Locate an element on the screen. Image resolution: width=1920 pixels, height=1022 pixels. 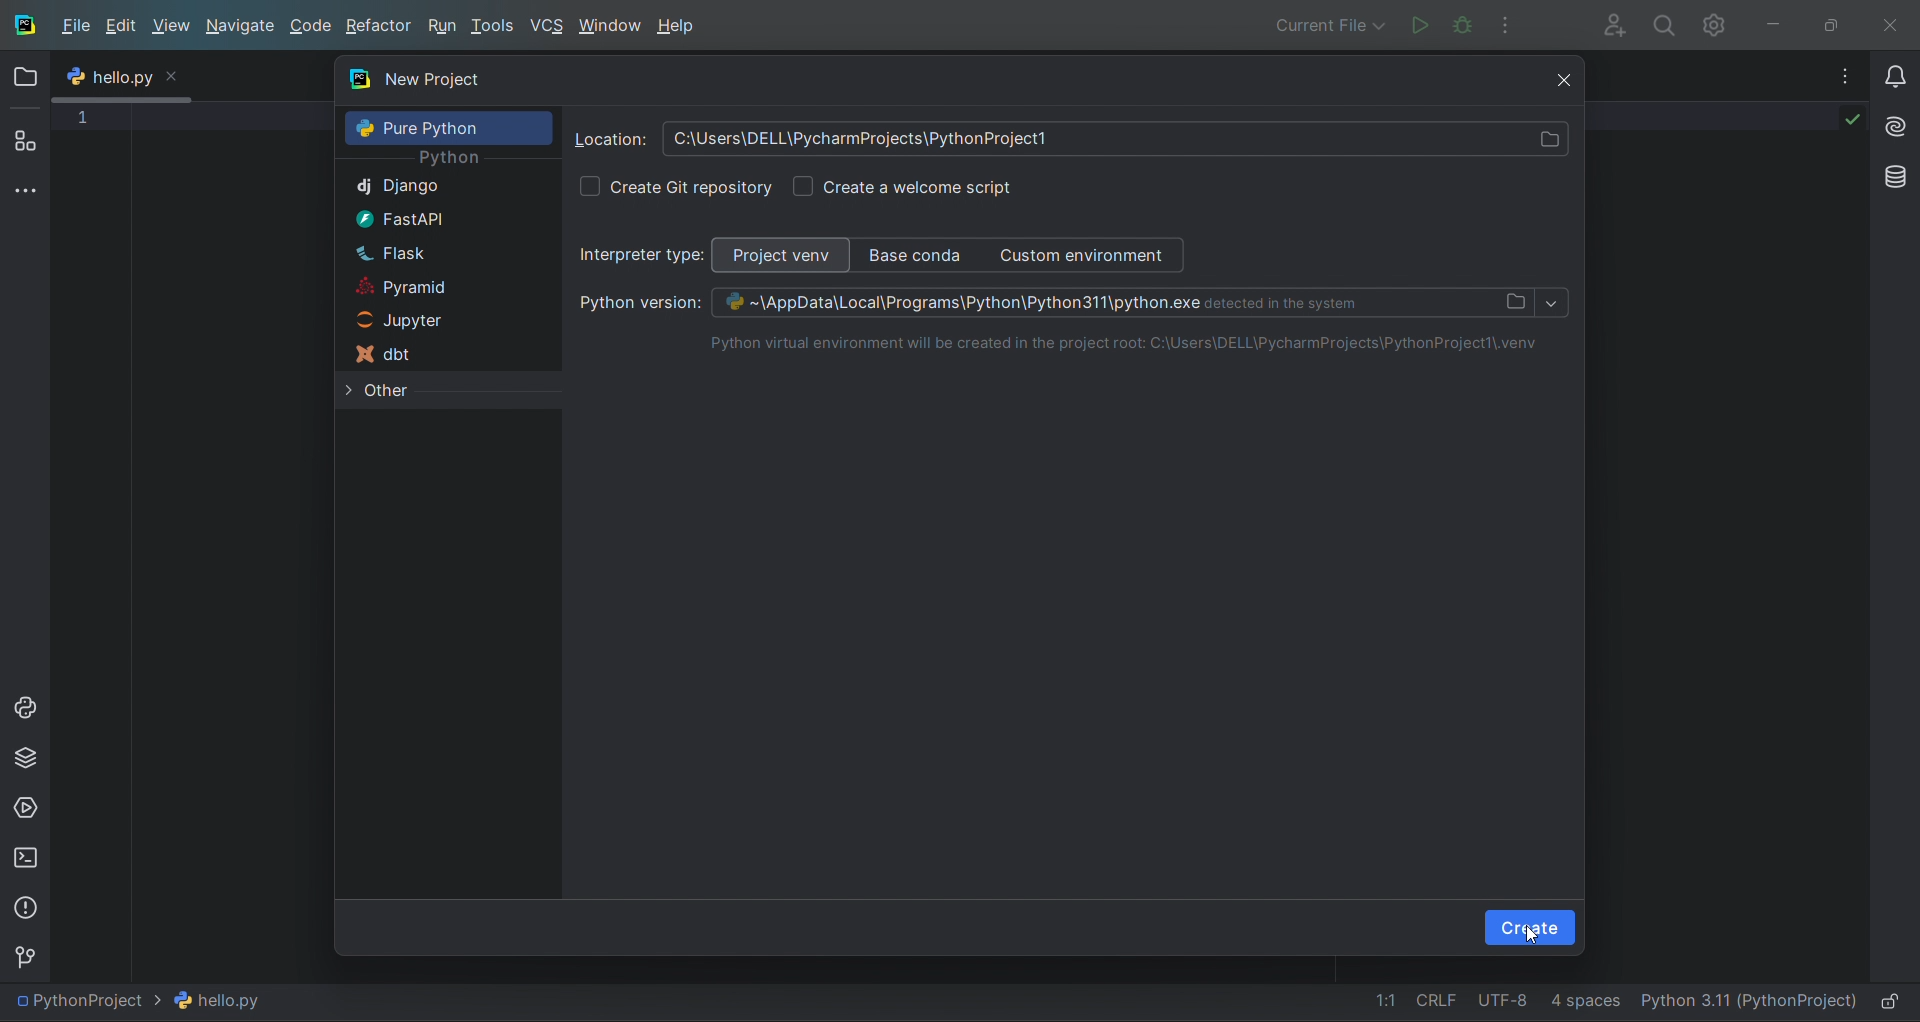
ai assistant is located at coordinates (1892, 121).